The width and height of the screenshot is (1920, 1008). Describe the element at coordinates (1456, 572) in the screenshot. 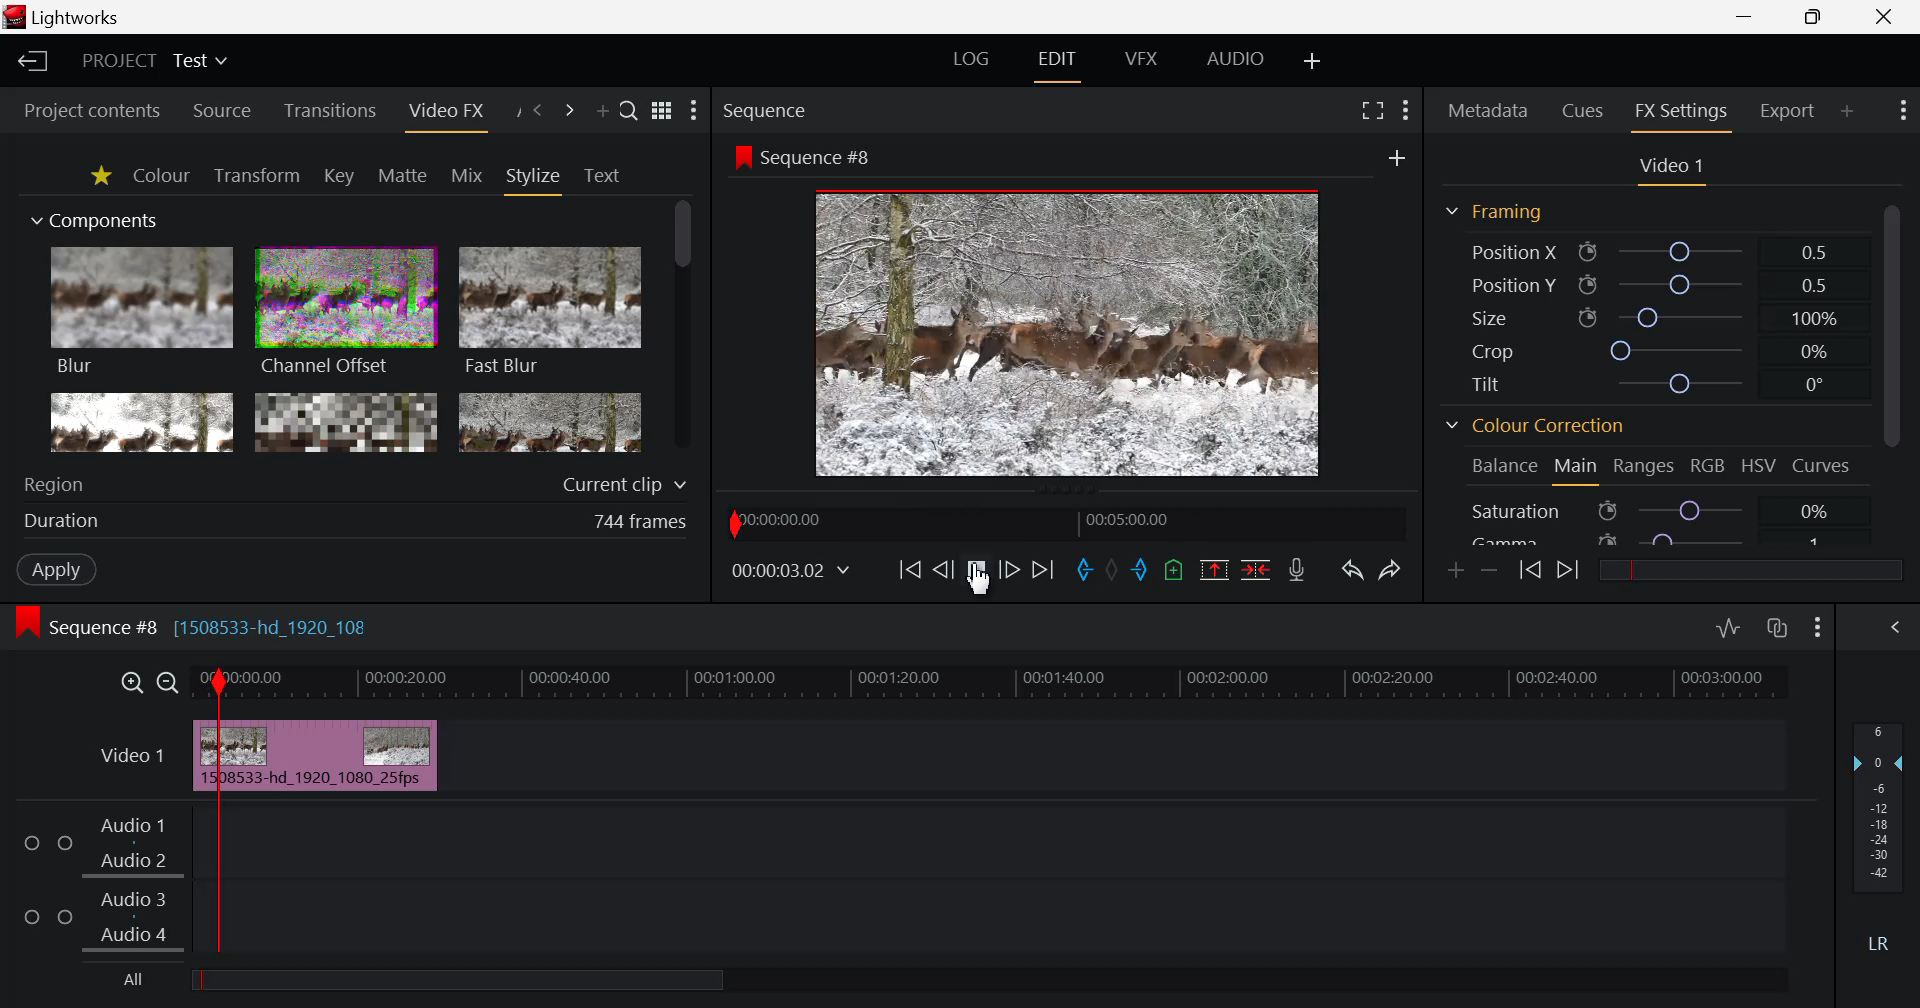

I see `Add keyframe` at that location.